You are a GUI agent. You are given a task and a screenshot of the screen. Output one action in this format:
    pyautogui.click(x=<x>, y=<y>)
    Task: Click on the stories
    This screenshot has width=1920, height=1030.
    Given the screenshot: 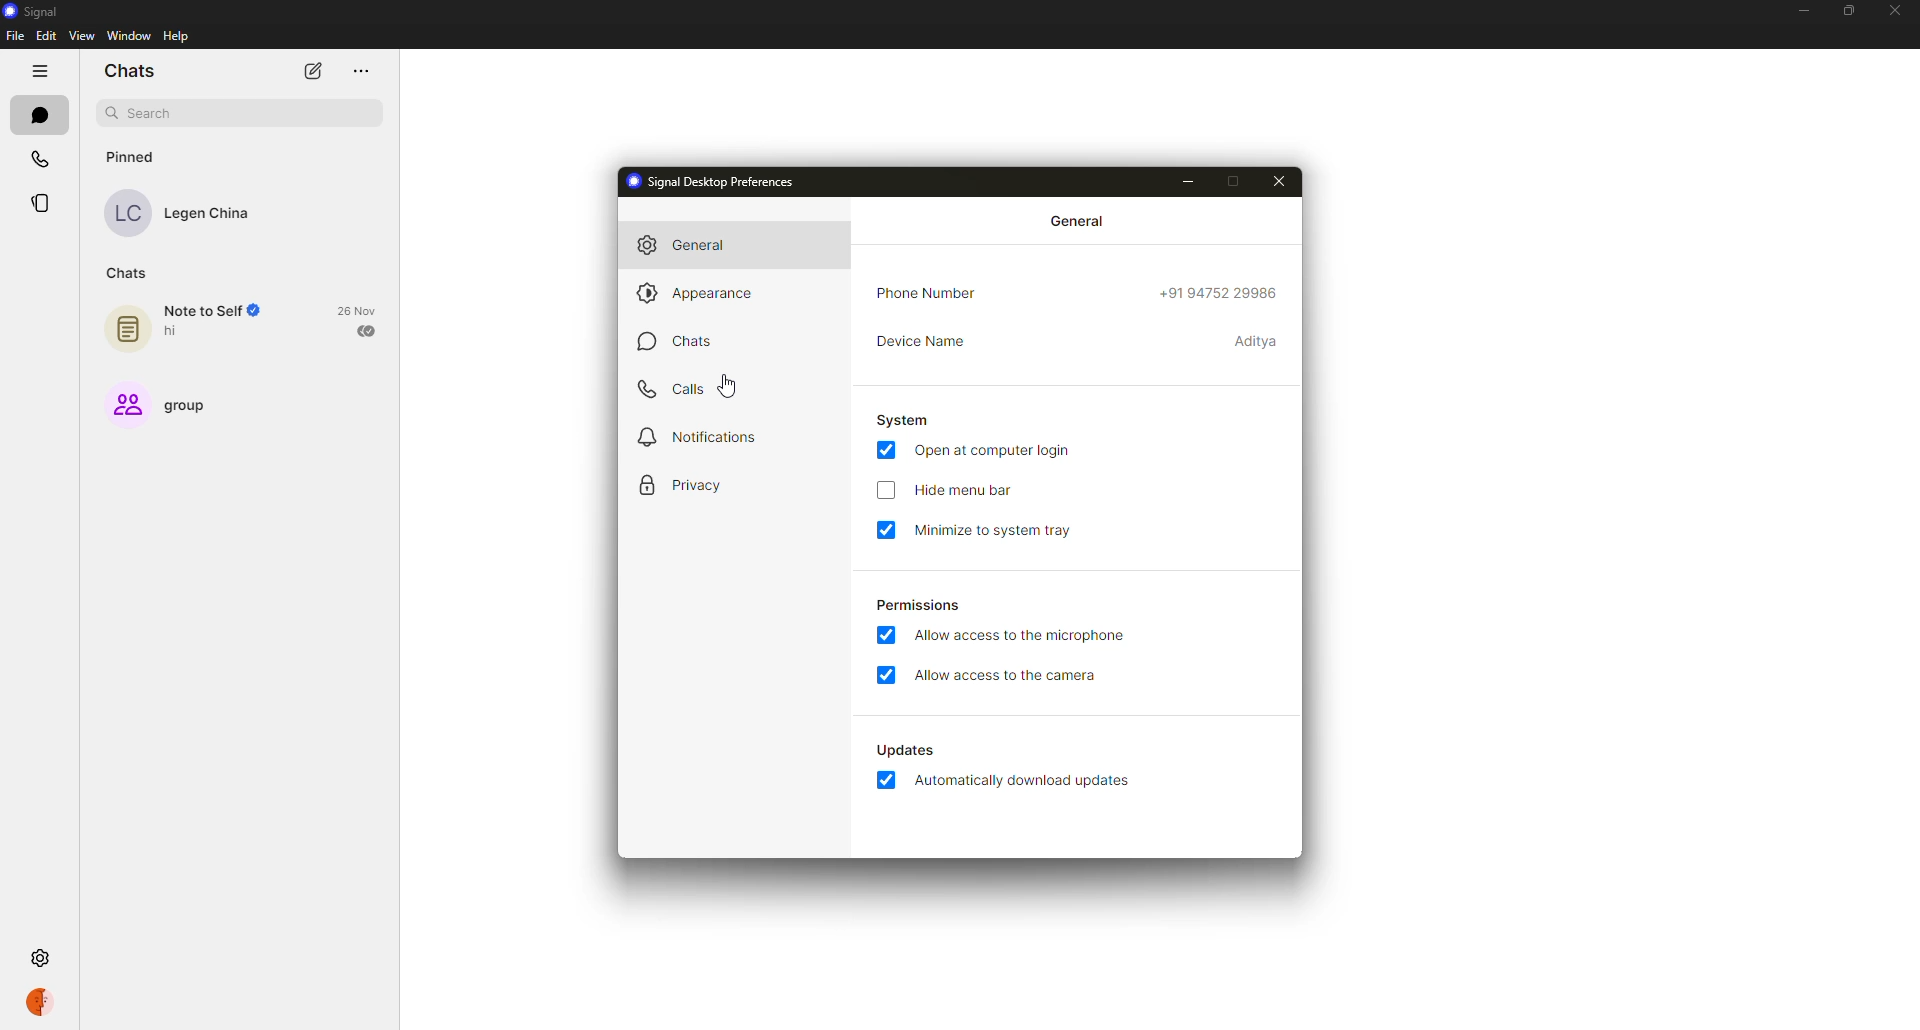 What is the action you would take?
    pyautogui.click(x=46, y=203)
    